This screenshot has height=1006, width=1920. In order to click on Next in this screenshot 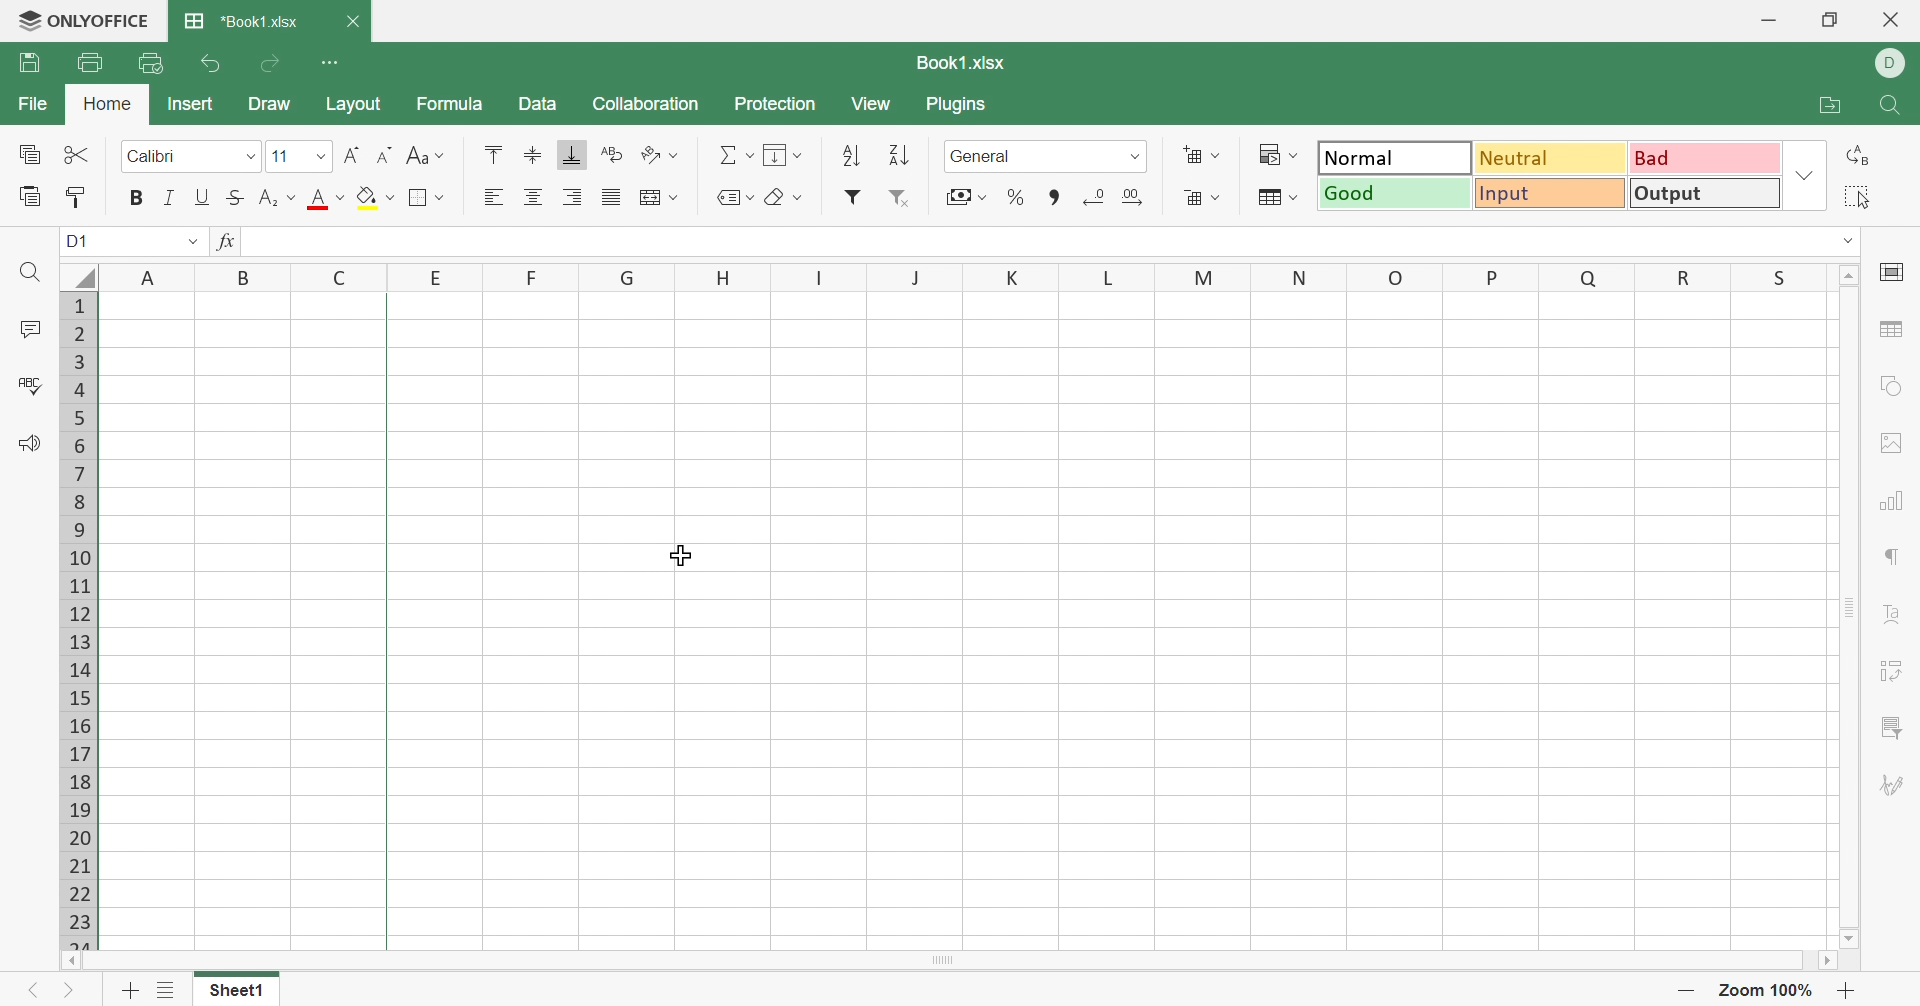, I will do `click(75, 991)`.